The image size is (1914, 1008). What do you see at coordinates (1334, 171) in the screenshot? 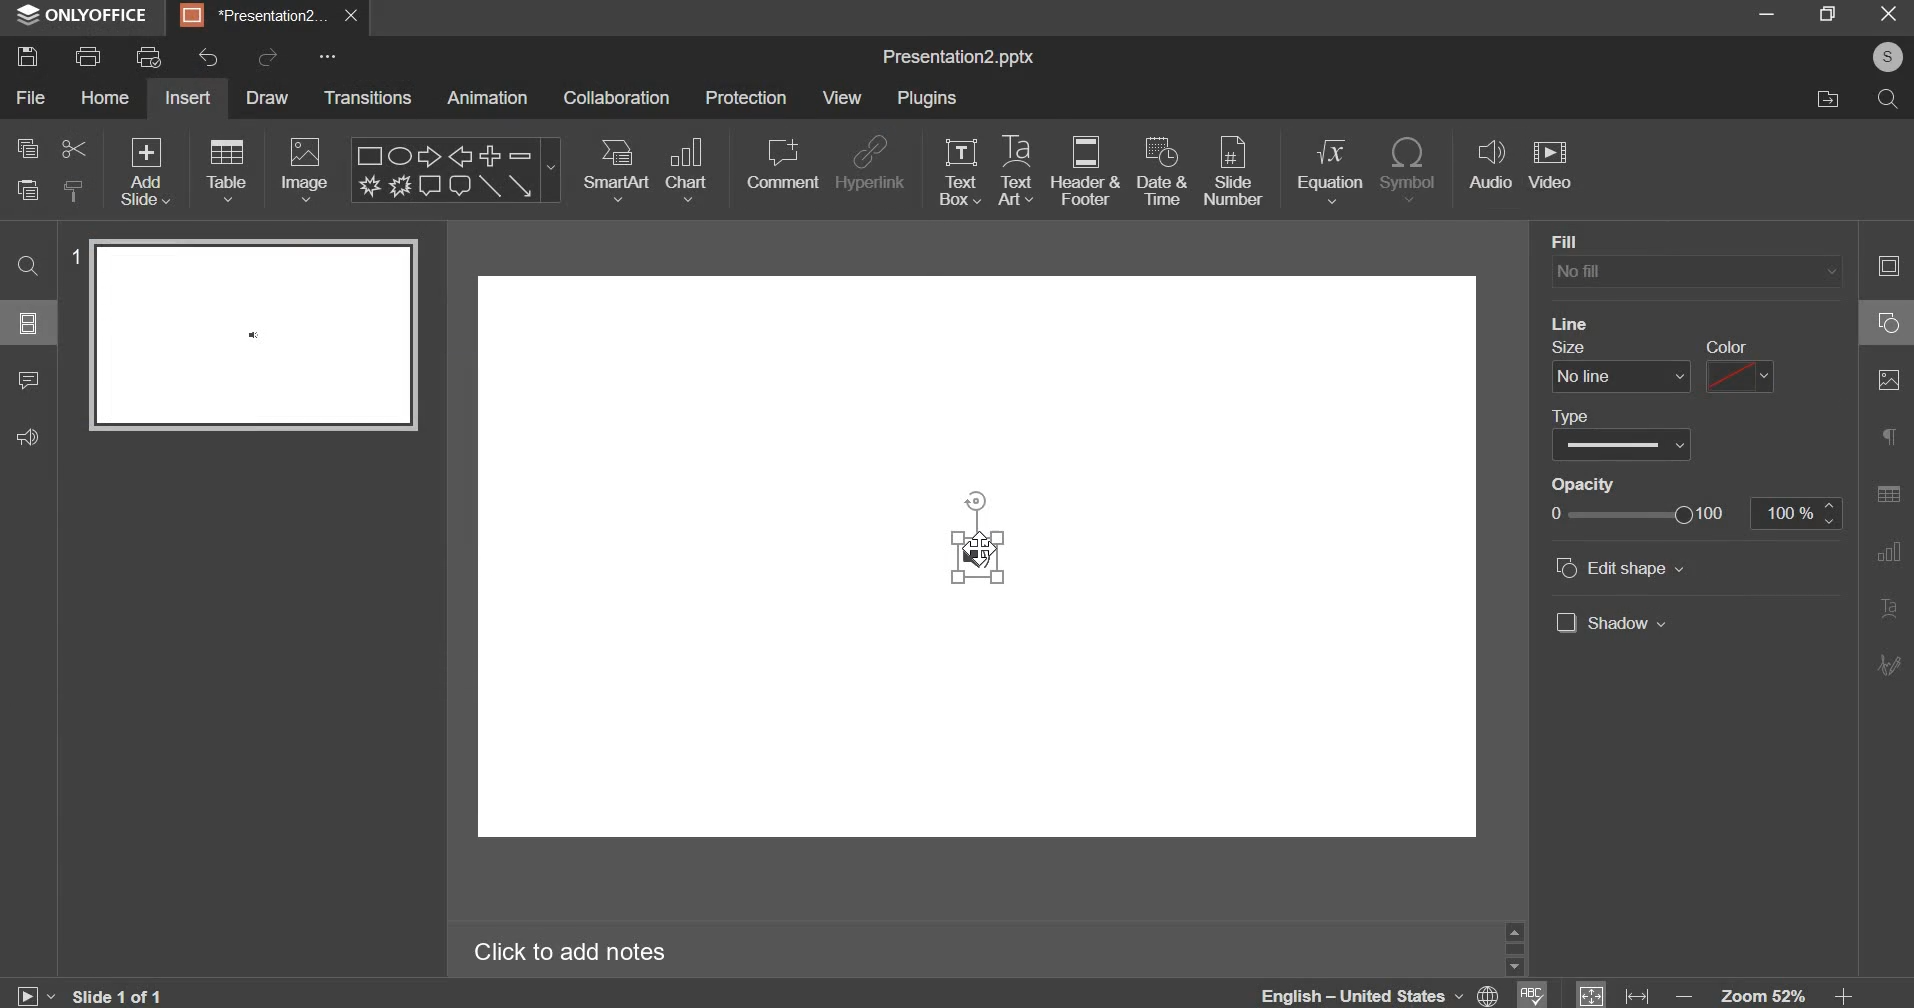
I see `insert equation` at bounding box center [1334, 171].